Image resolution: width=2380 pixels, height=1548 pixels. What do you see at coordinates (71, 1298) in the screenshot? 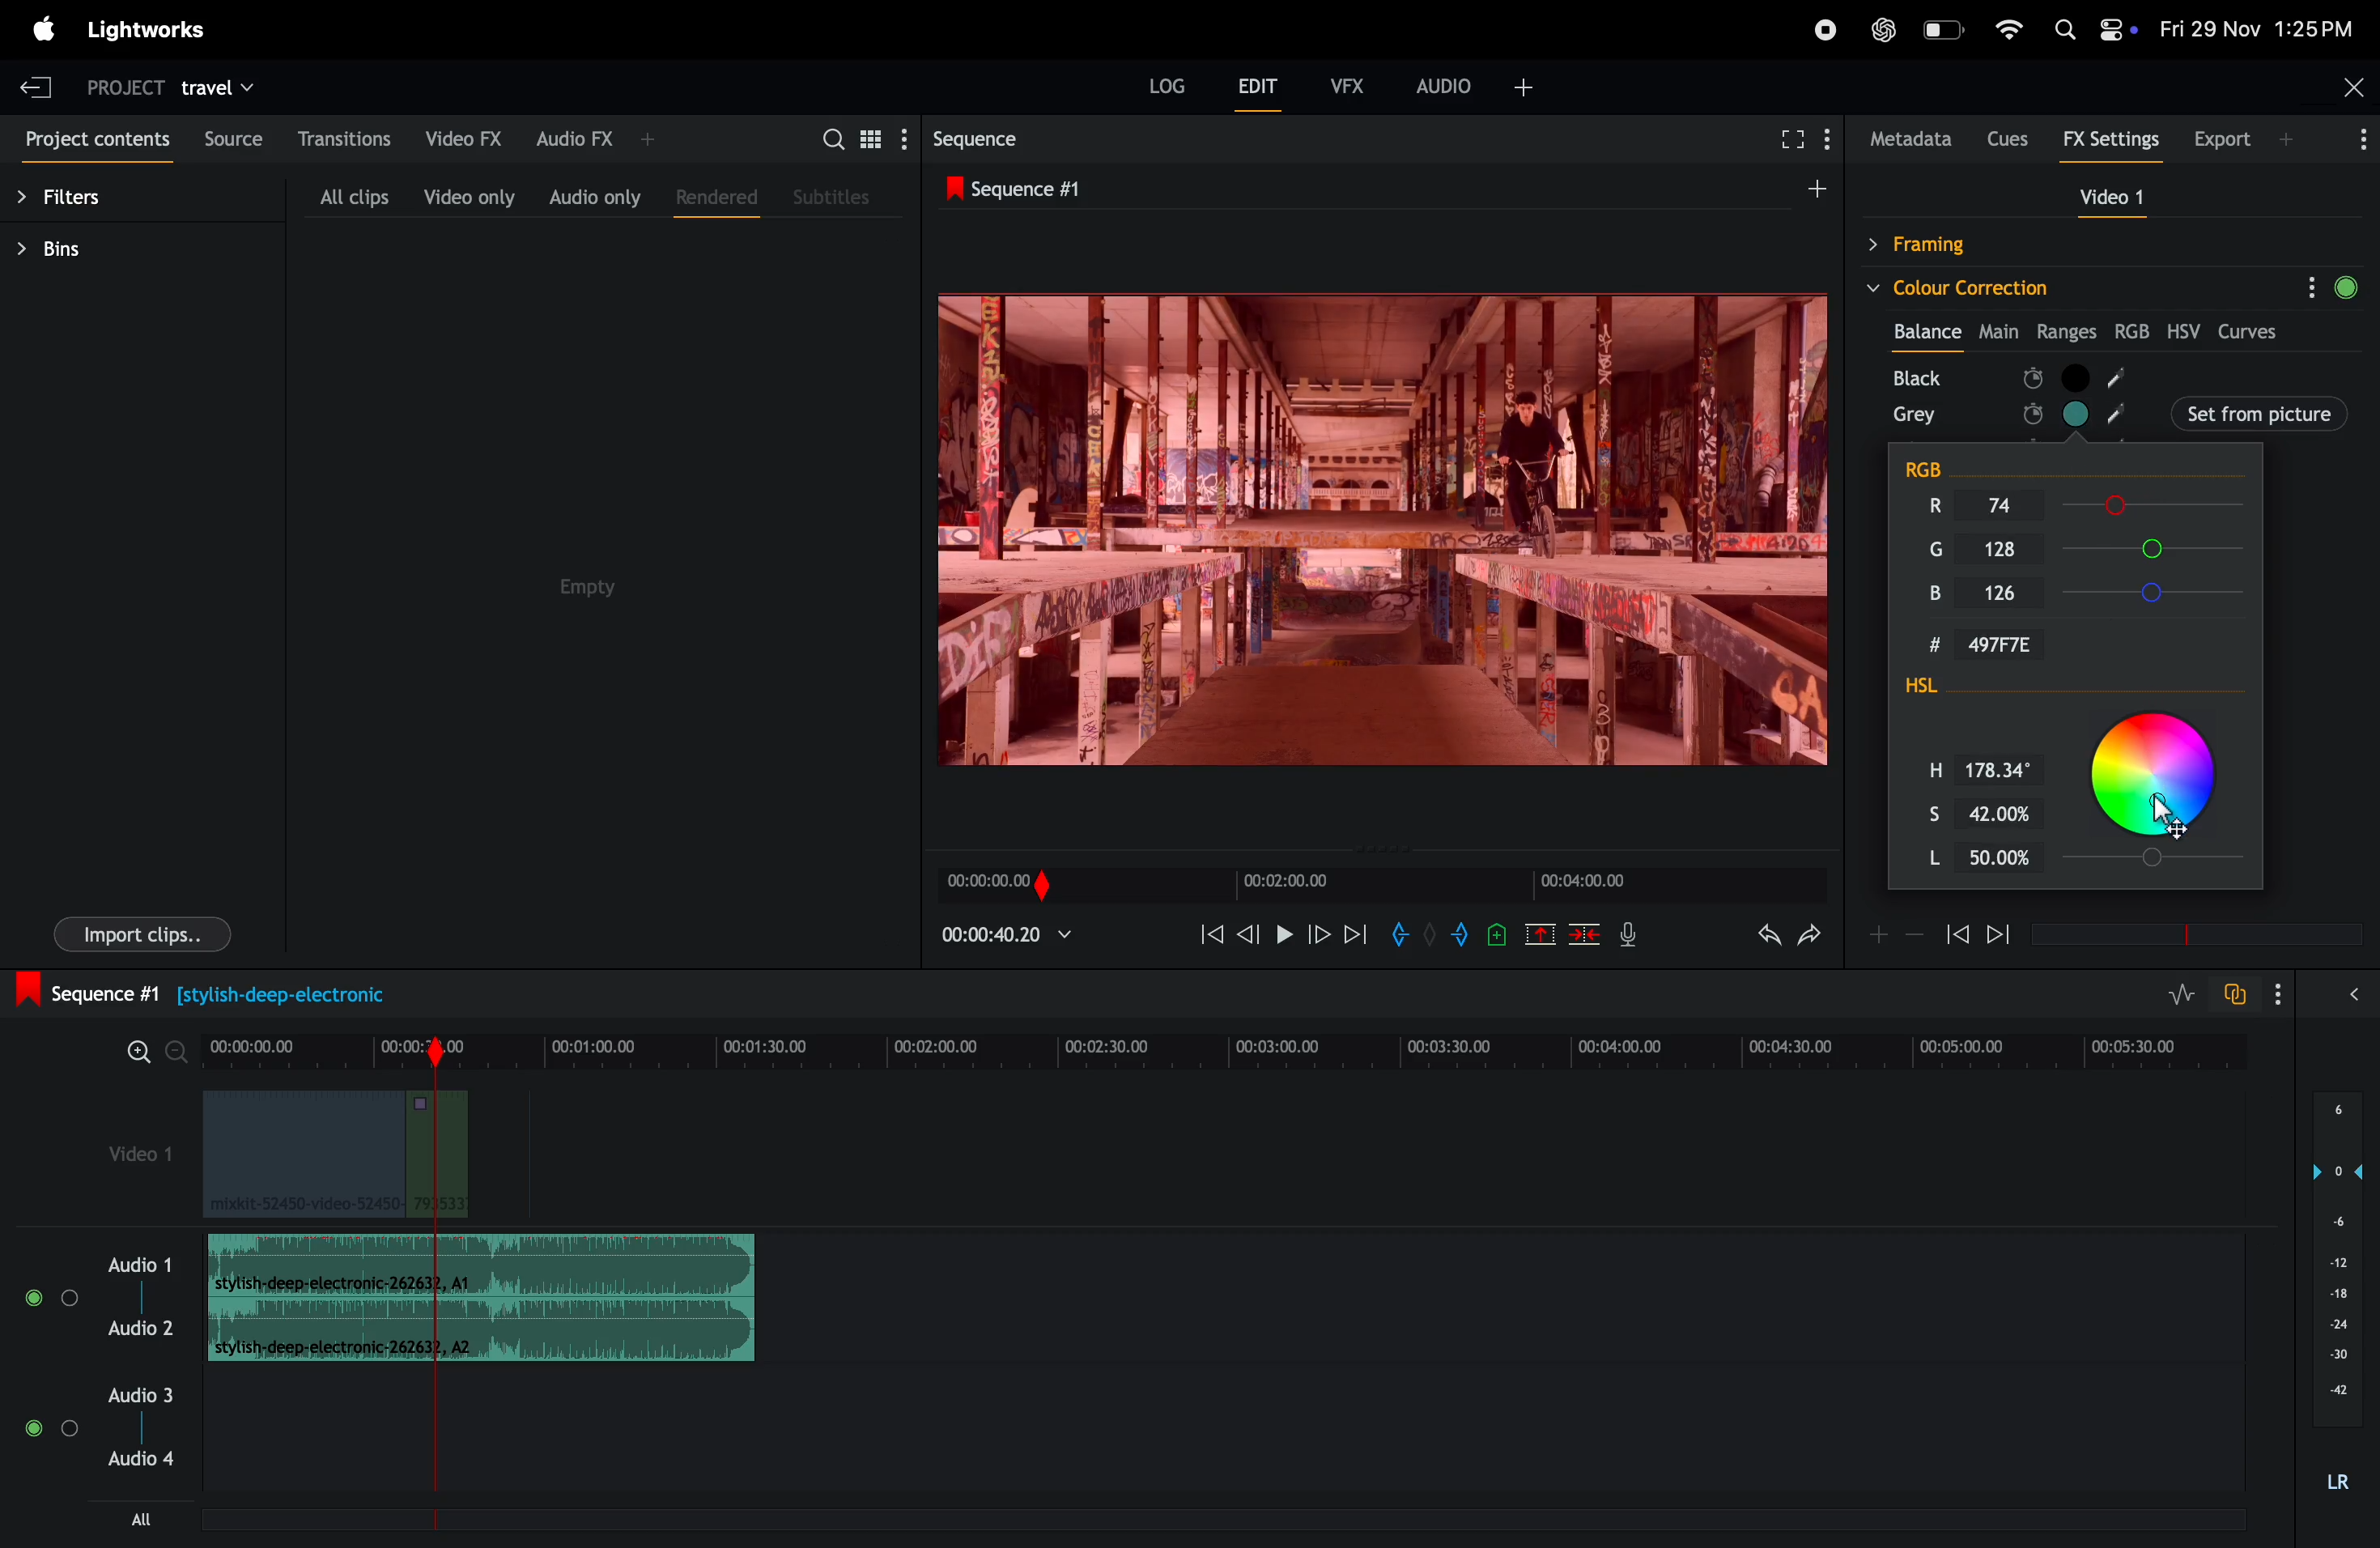
I see `toggle` at bounding box center [71, 1298].